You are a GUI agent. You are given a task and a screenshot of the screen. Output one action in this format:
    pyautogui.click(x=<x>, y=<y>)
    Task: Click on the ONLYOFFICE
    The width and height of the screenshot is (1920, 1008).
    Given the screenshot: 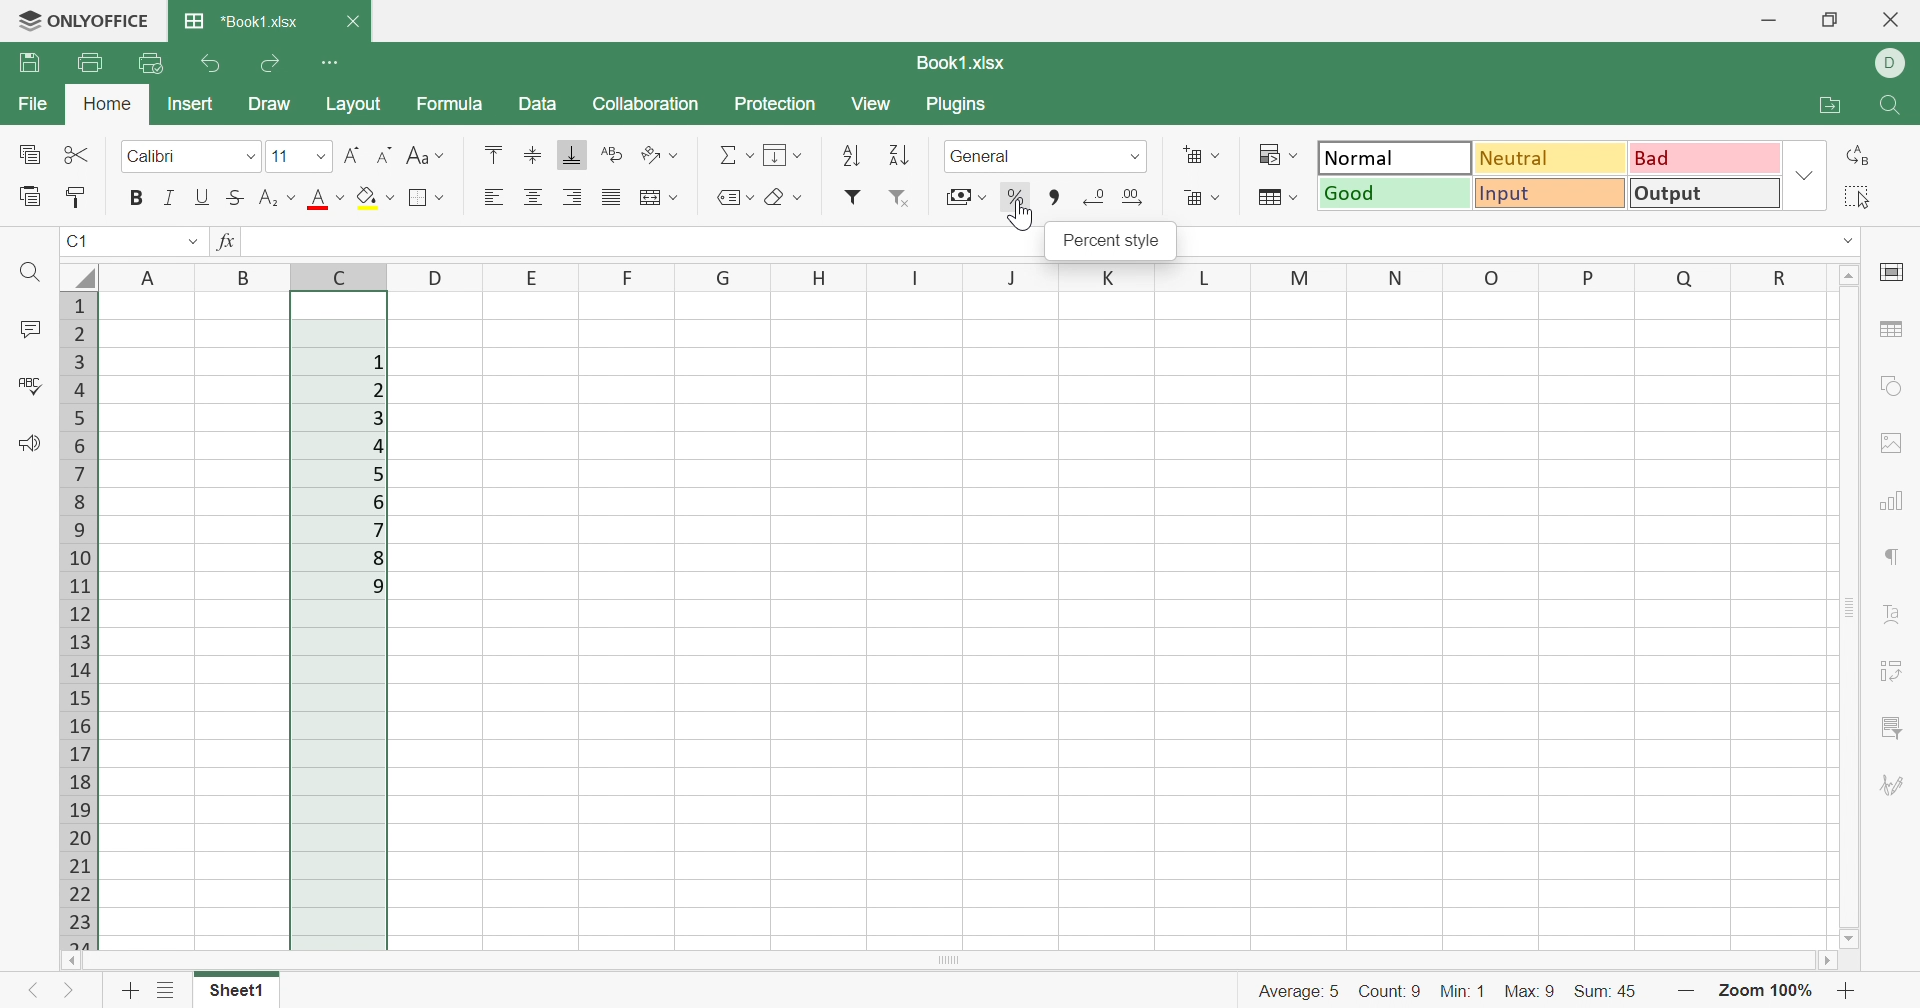 What is the action you would take?
    pyautogui.click(x=80, y=21)
    